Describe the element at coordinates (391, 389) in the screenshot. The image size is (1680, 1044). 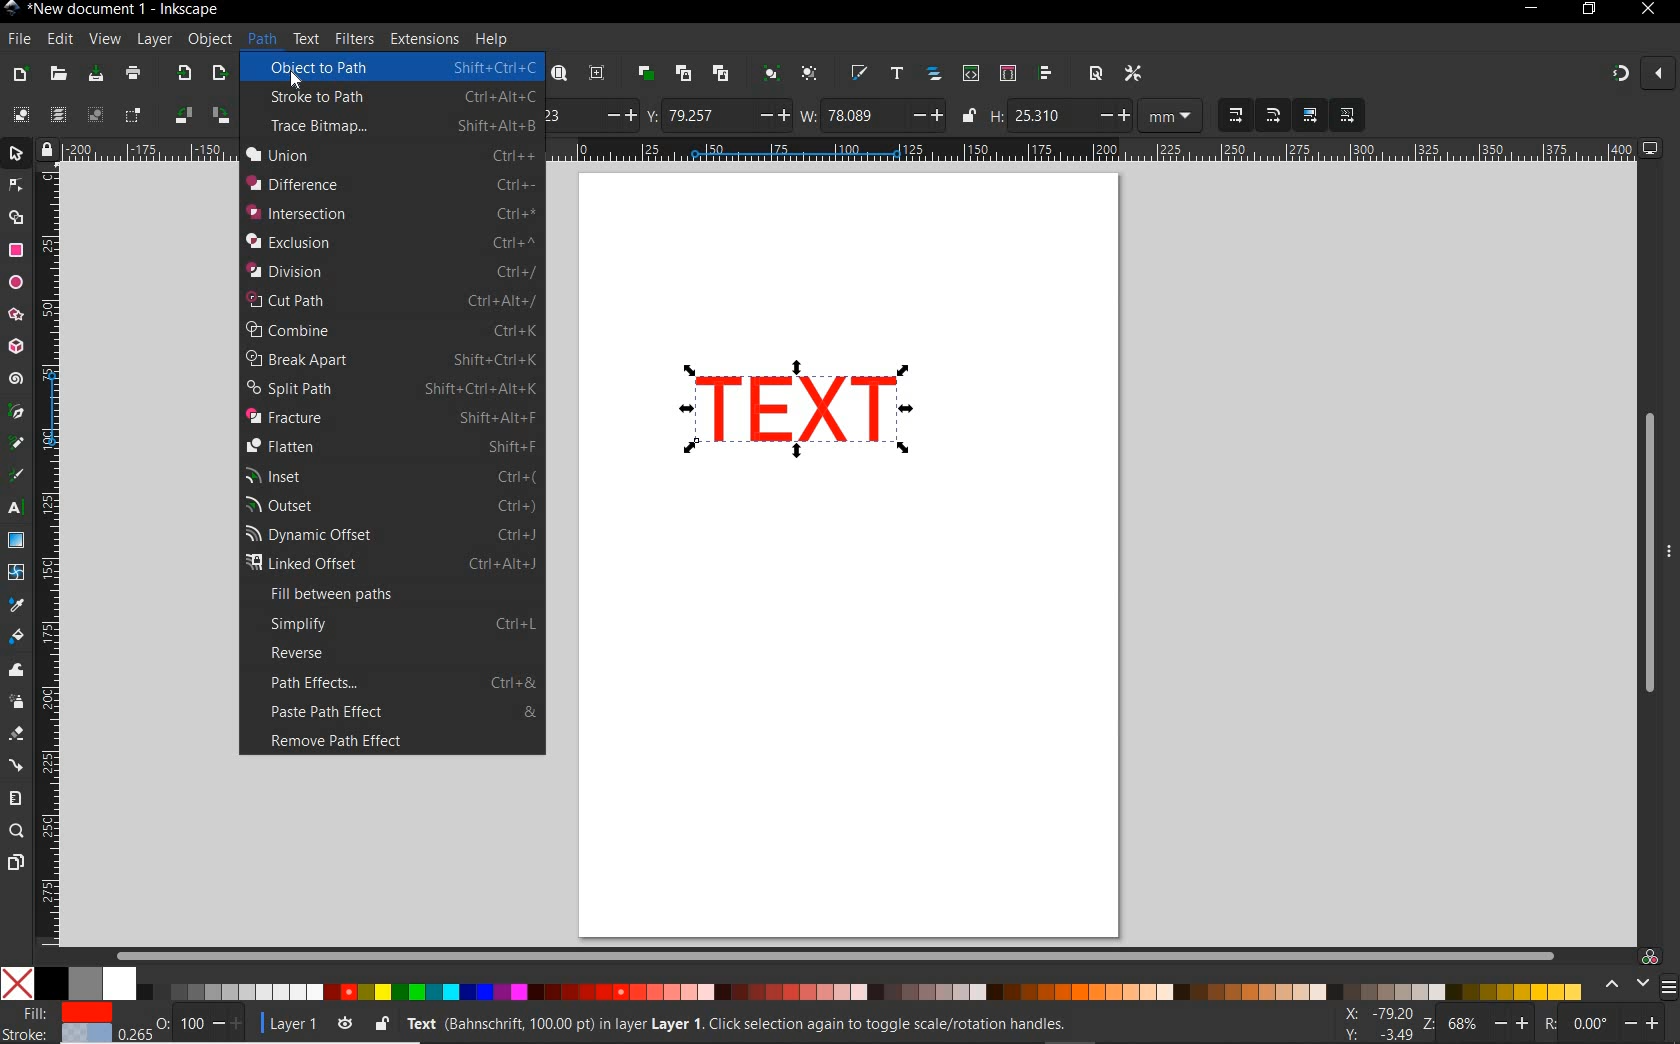
I see `SPLIT PATH` at that location.